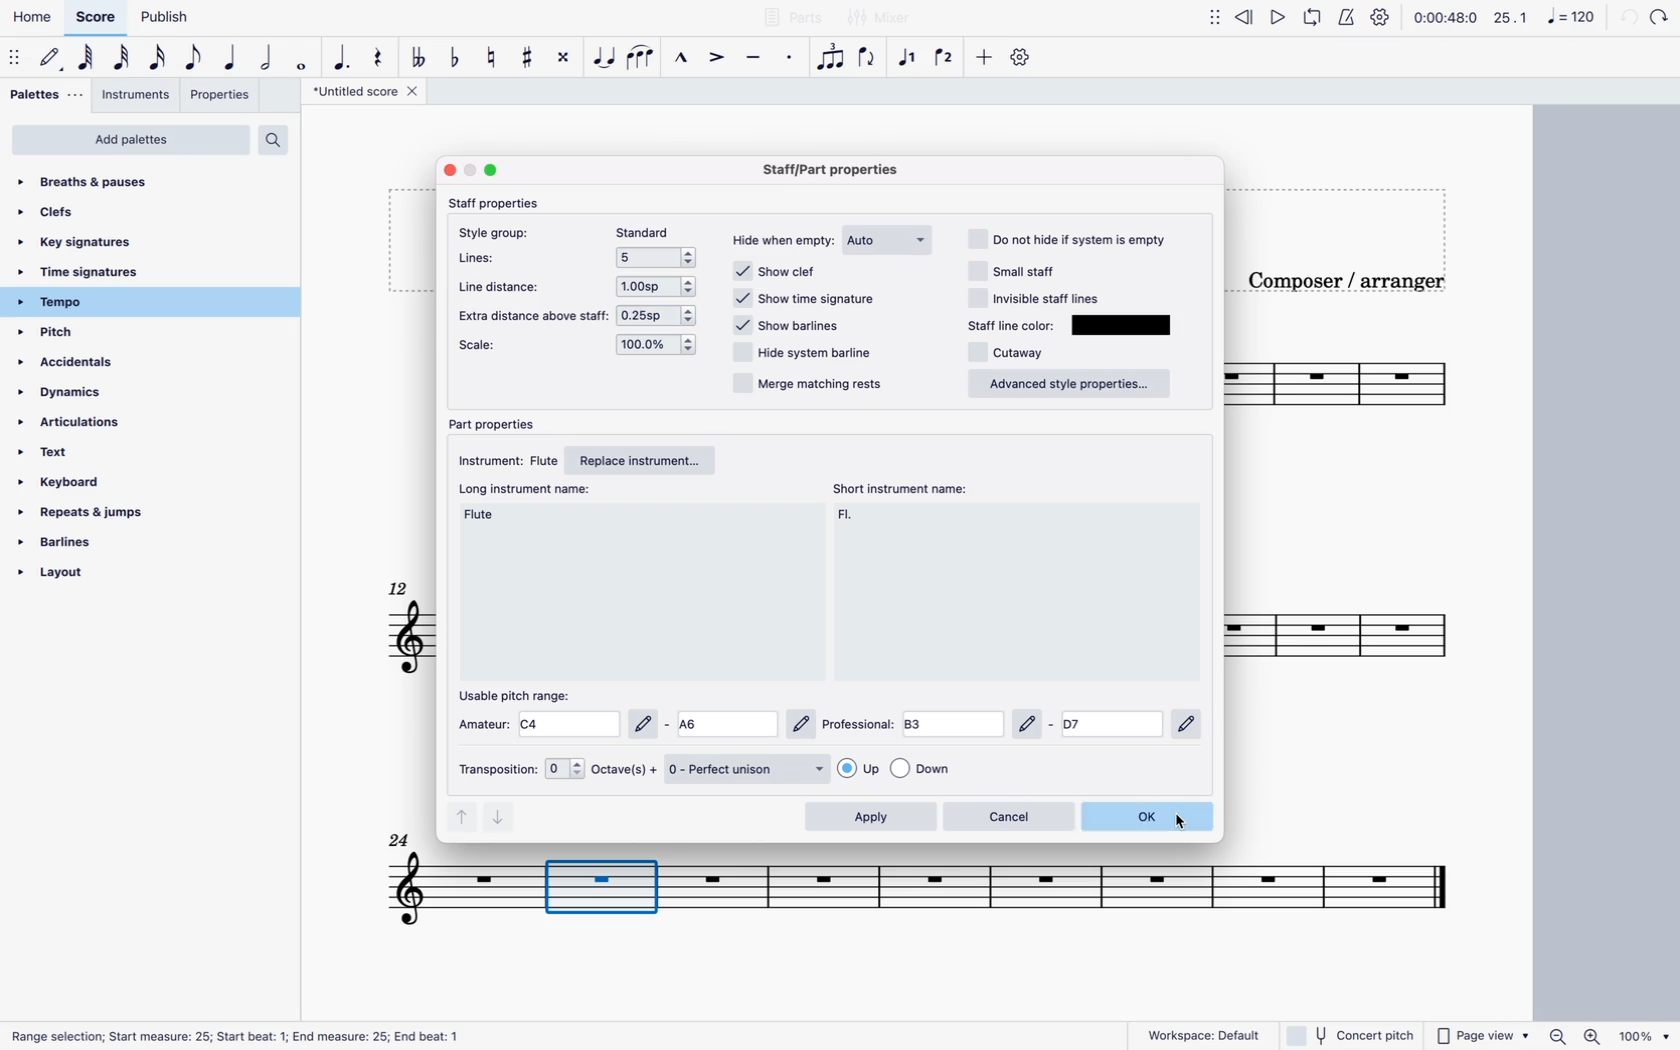 The width and height of the screenshot is (1680, 1050). Describe the element at coordinates (520, 769) in the screenshot. I see `transposition` at that location.